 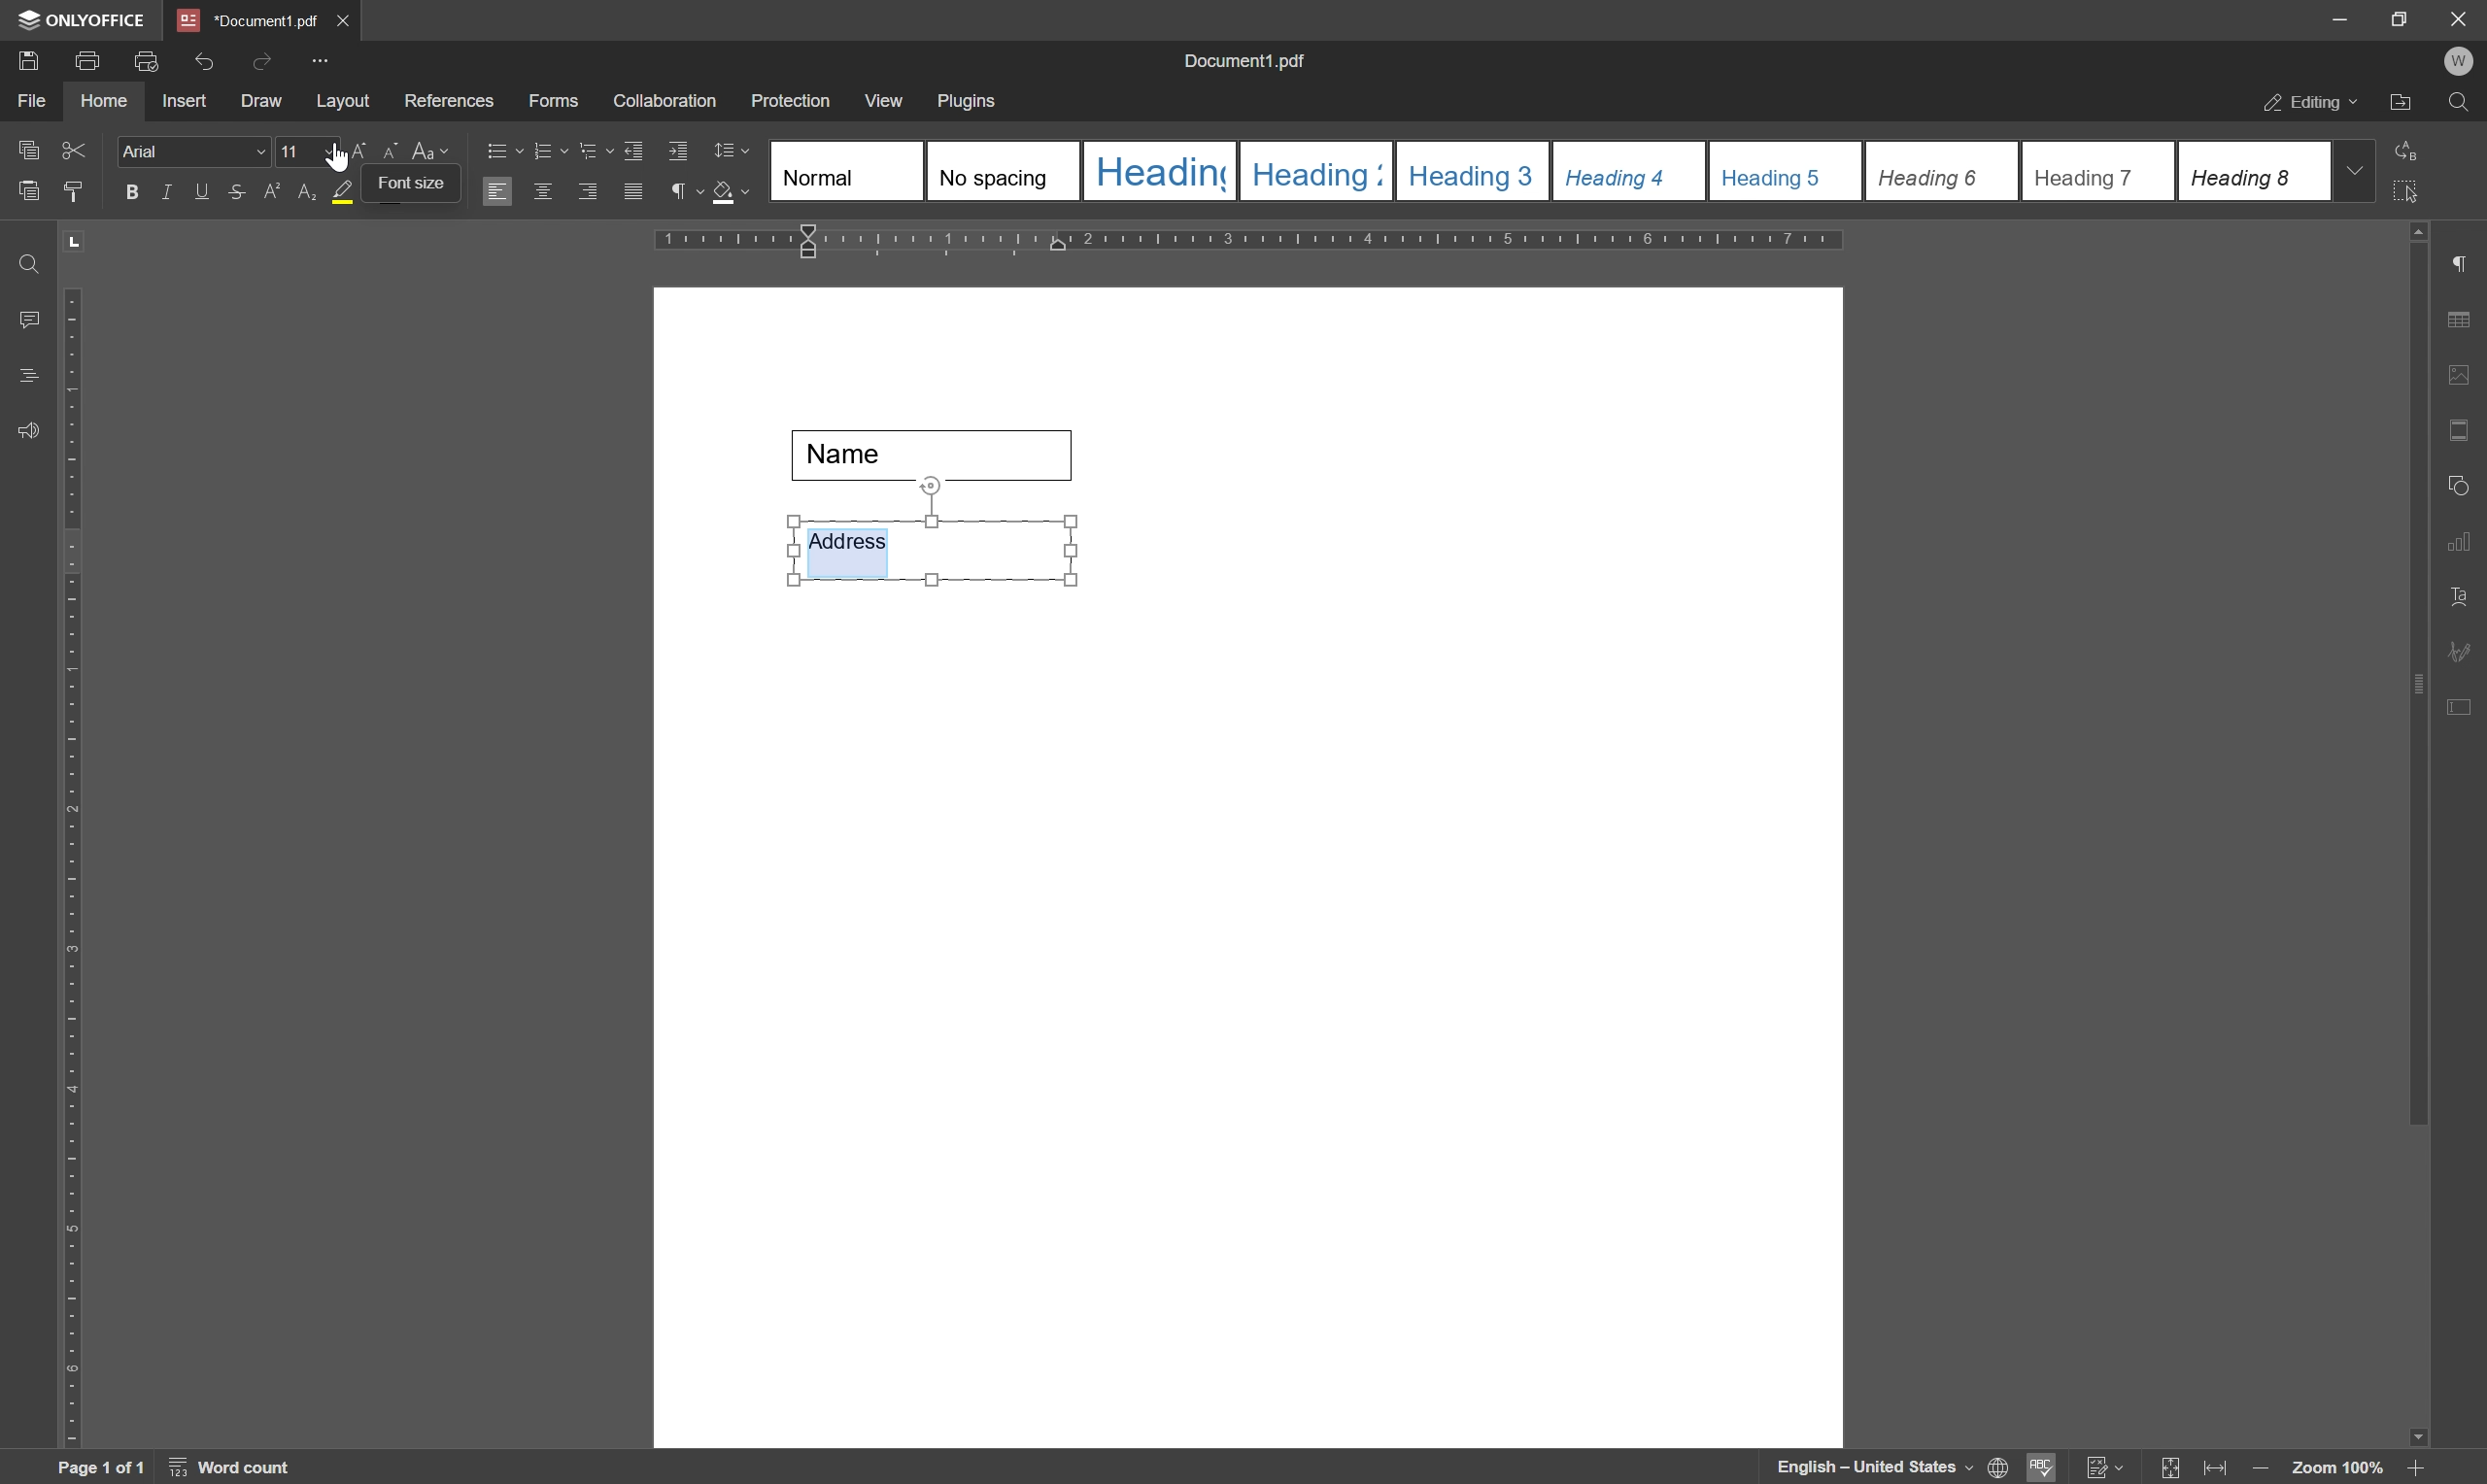 I want to click on header & footer, so click(x=2462, y=432).